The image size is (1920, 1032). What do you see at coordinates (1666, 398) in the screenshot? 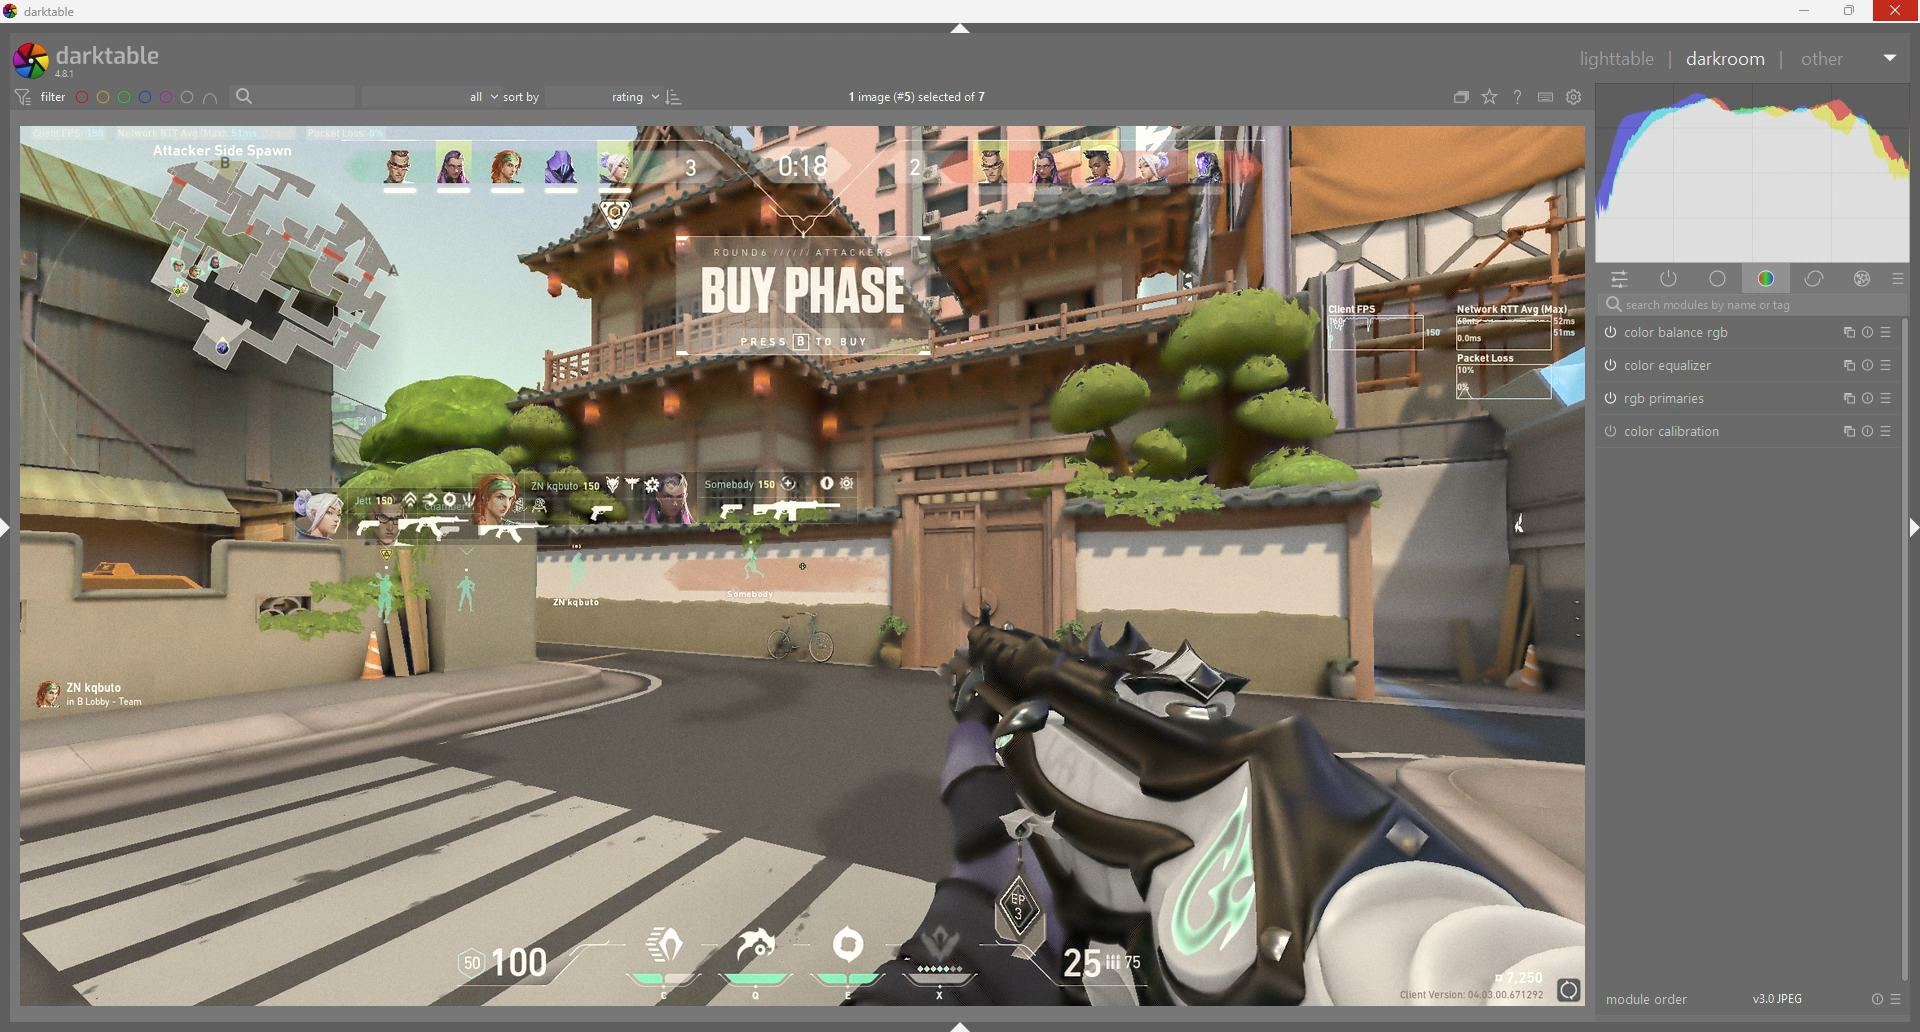
I see `rgb primaries` at bounding box center [1666, 398].